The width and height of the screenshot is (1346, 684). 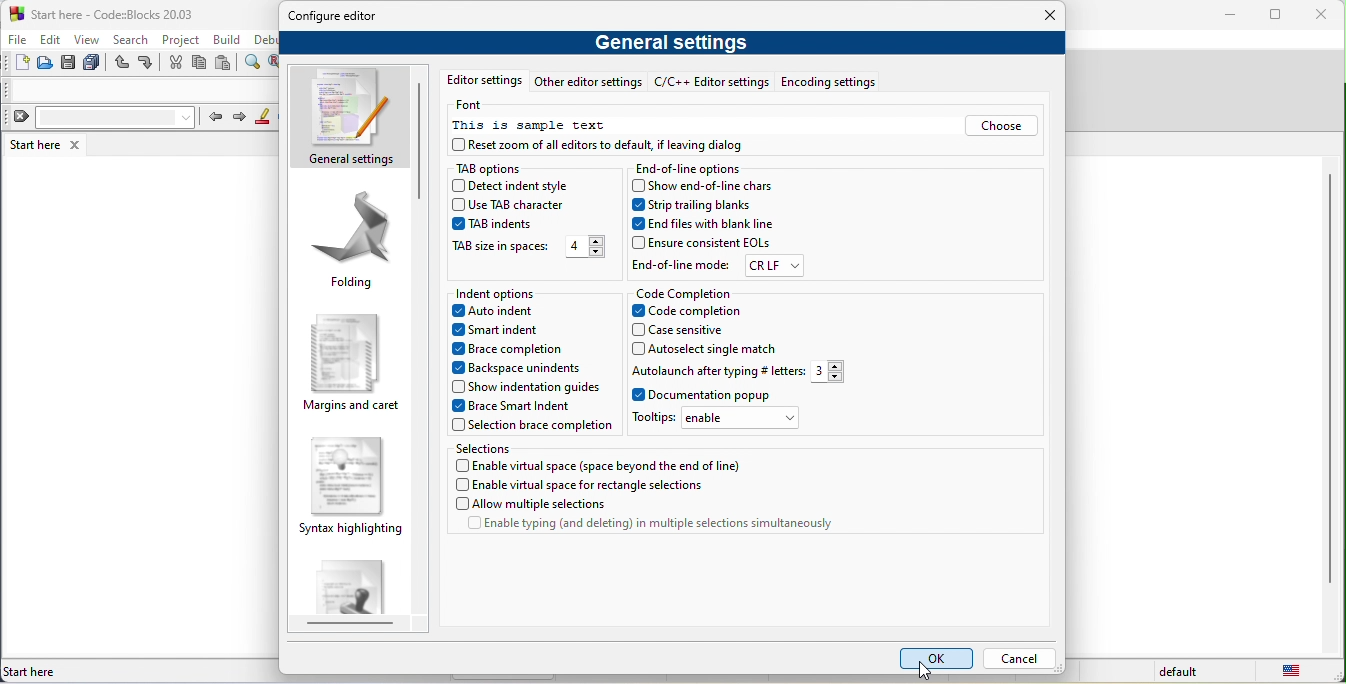 What do you see at coordinates (1041, 15) in the screenshot?
I see `close` at bounding box center [1041, 15].